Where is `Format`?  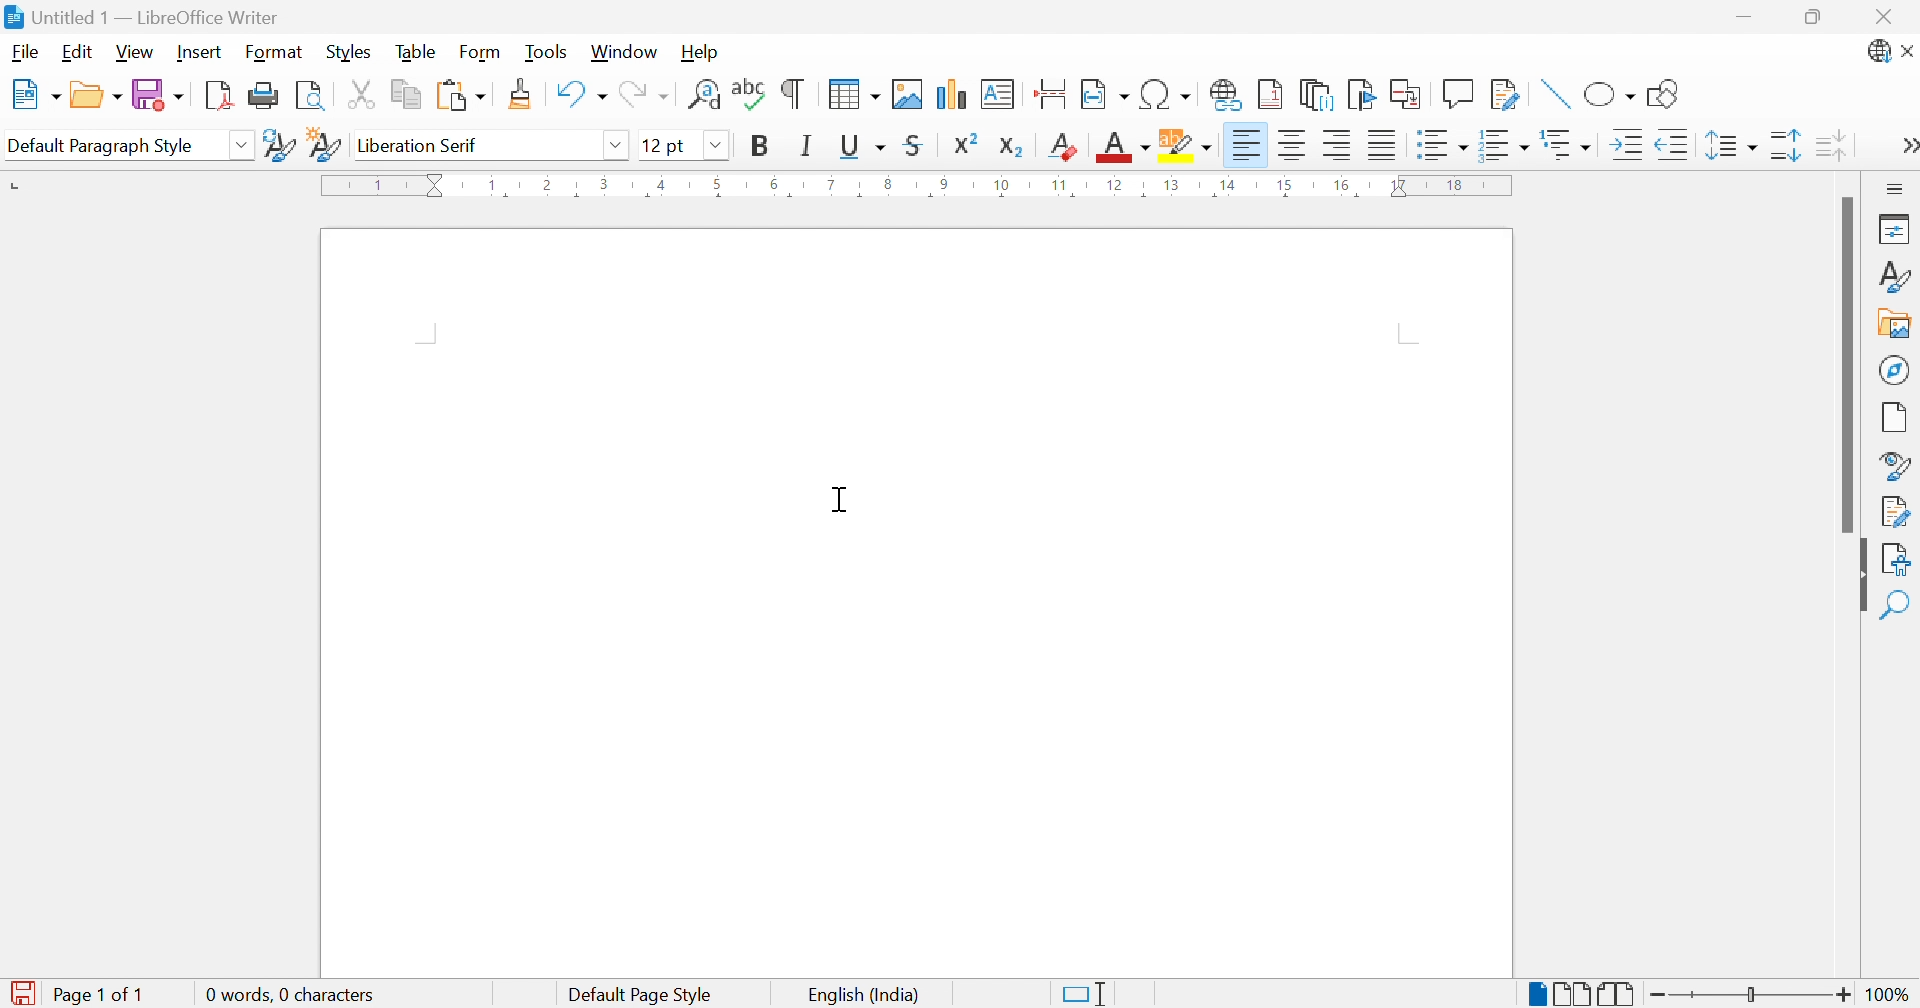 Format is located at coordinates (275, 53).